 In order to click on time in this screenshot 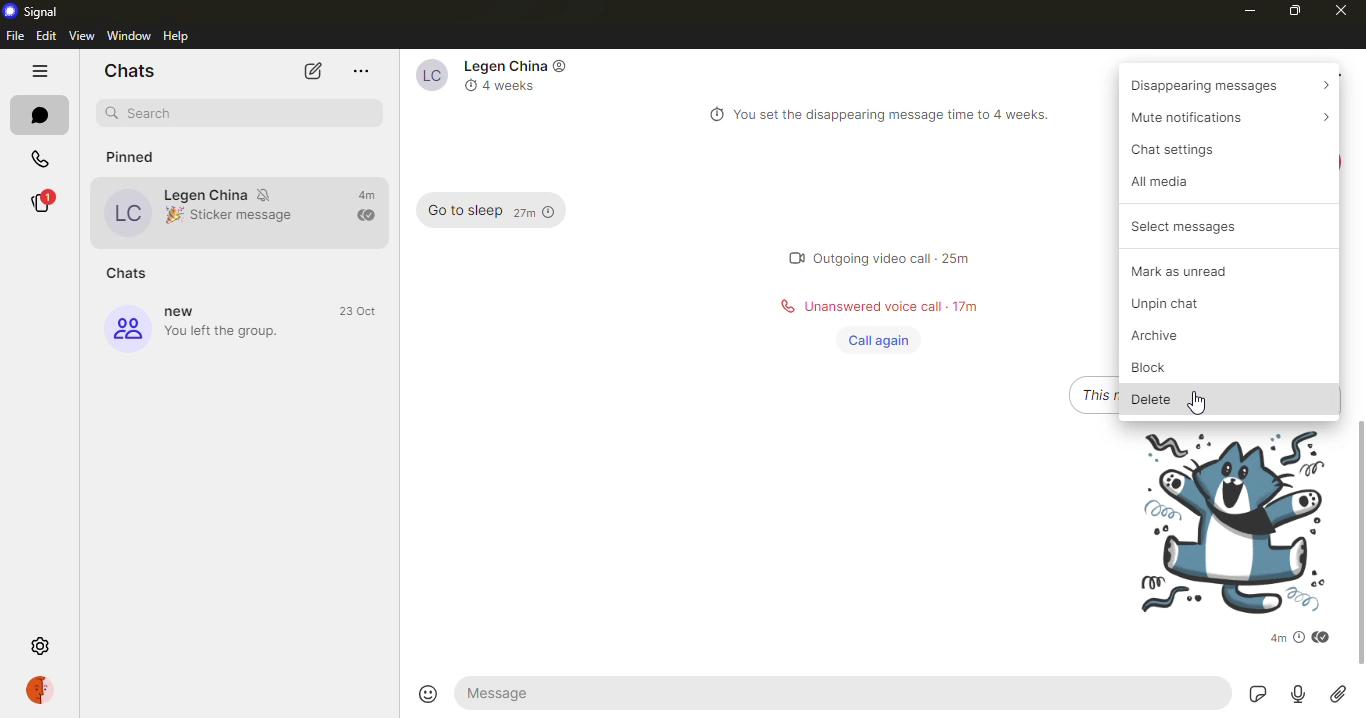, I will do `click(360, 311)`.